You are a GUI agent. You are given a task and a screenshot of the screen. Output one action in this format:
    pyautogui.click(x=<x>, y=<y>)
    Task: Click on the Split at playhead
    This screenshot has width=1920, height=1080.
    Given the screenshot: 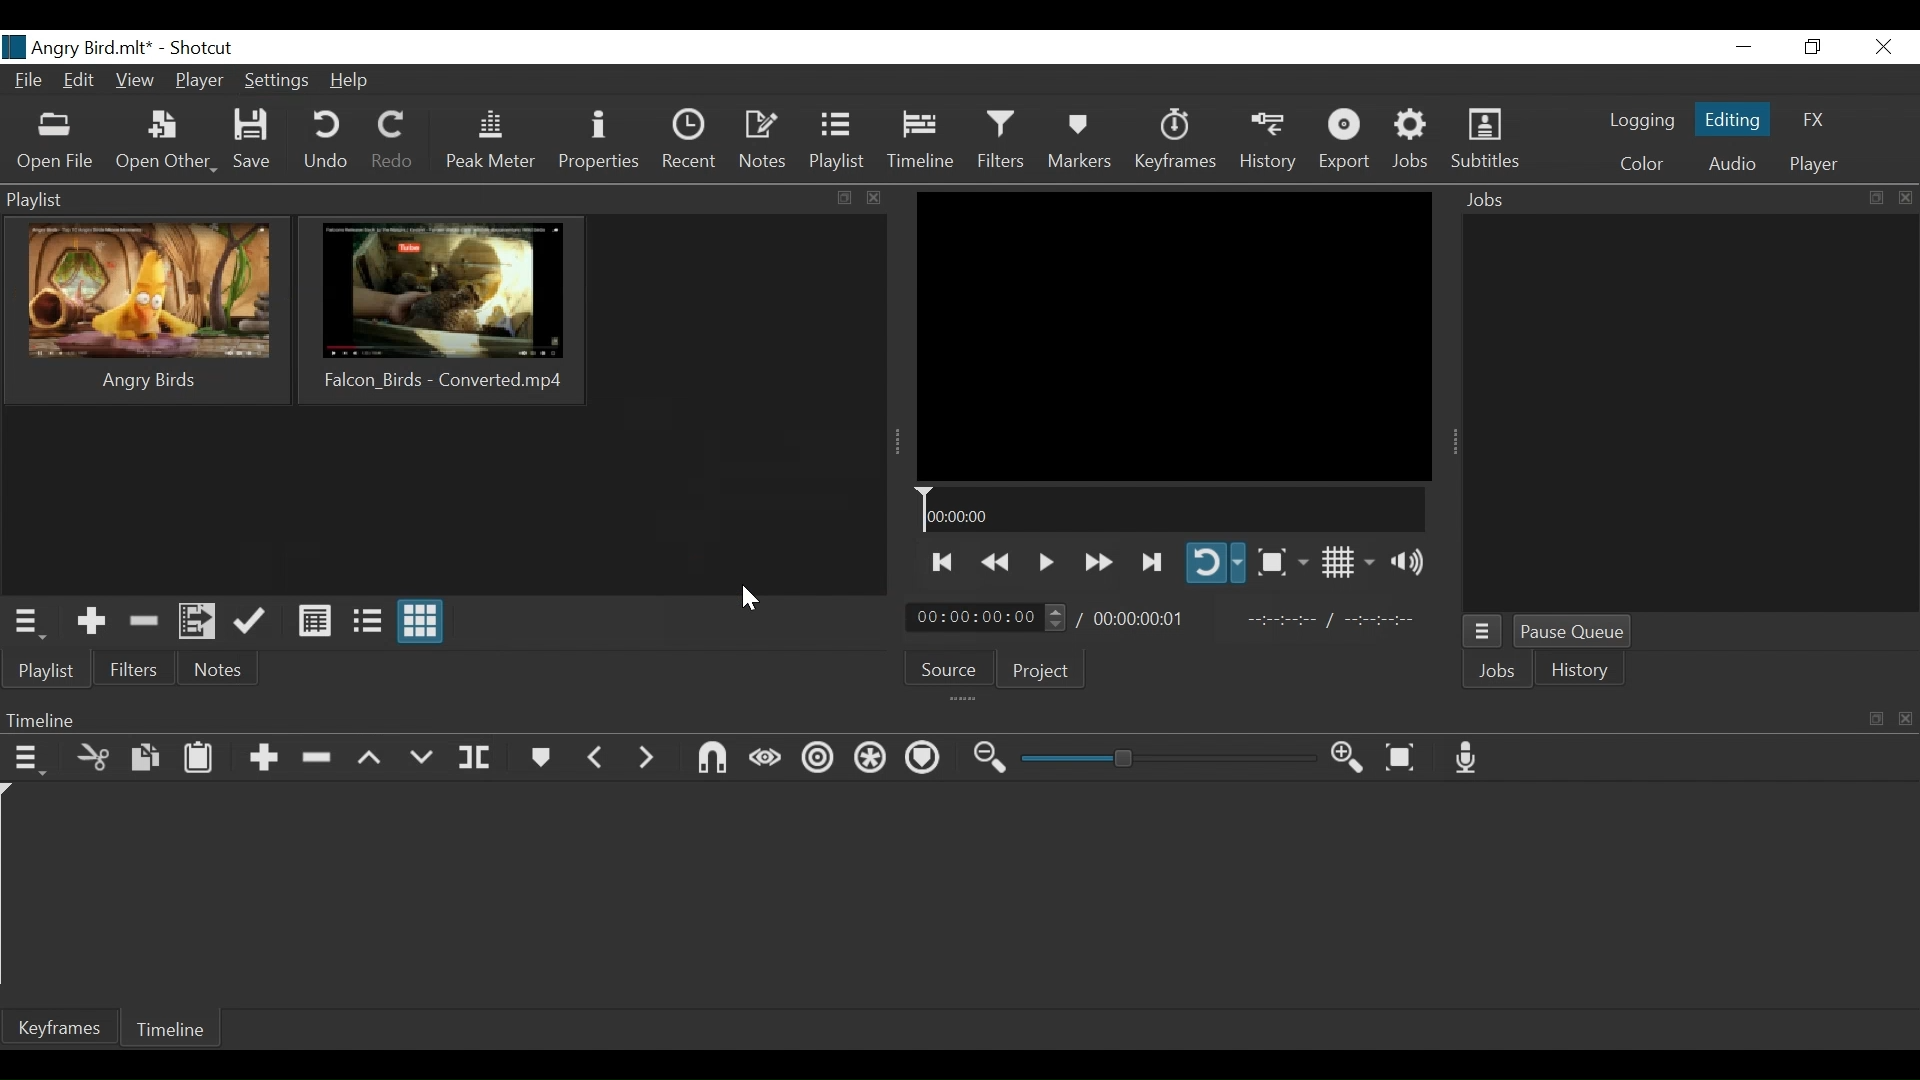 What is the action you would take?
    pyautogui.click(x=476, y=761)
    